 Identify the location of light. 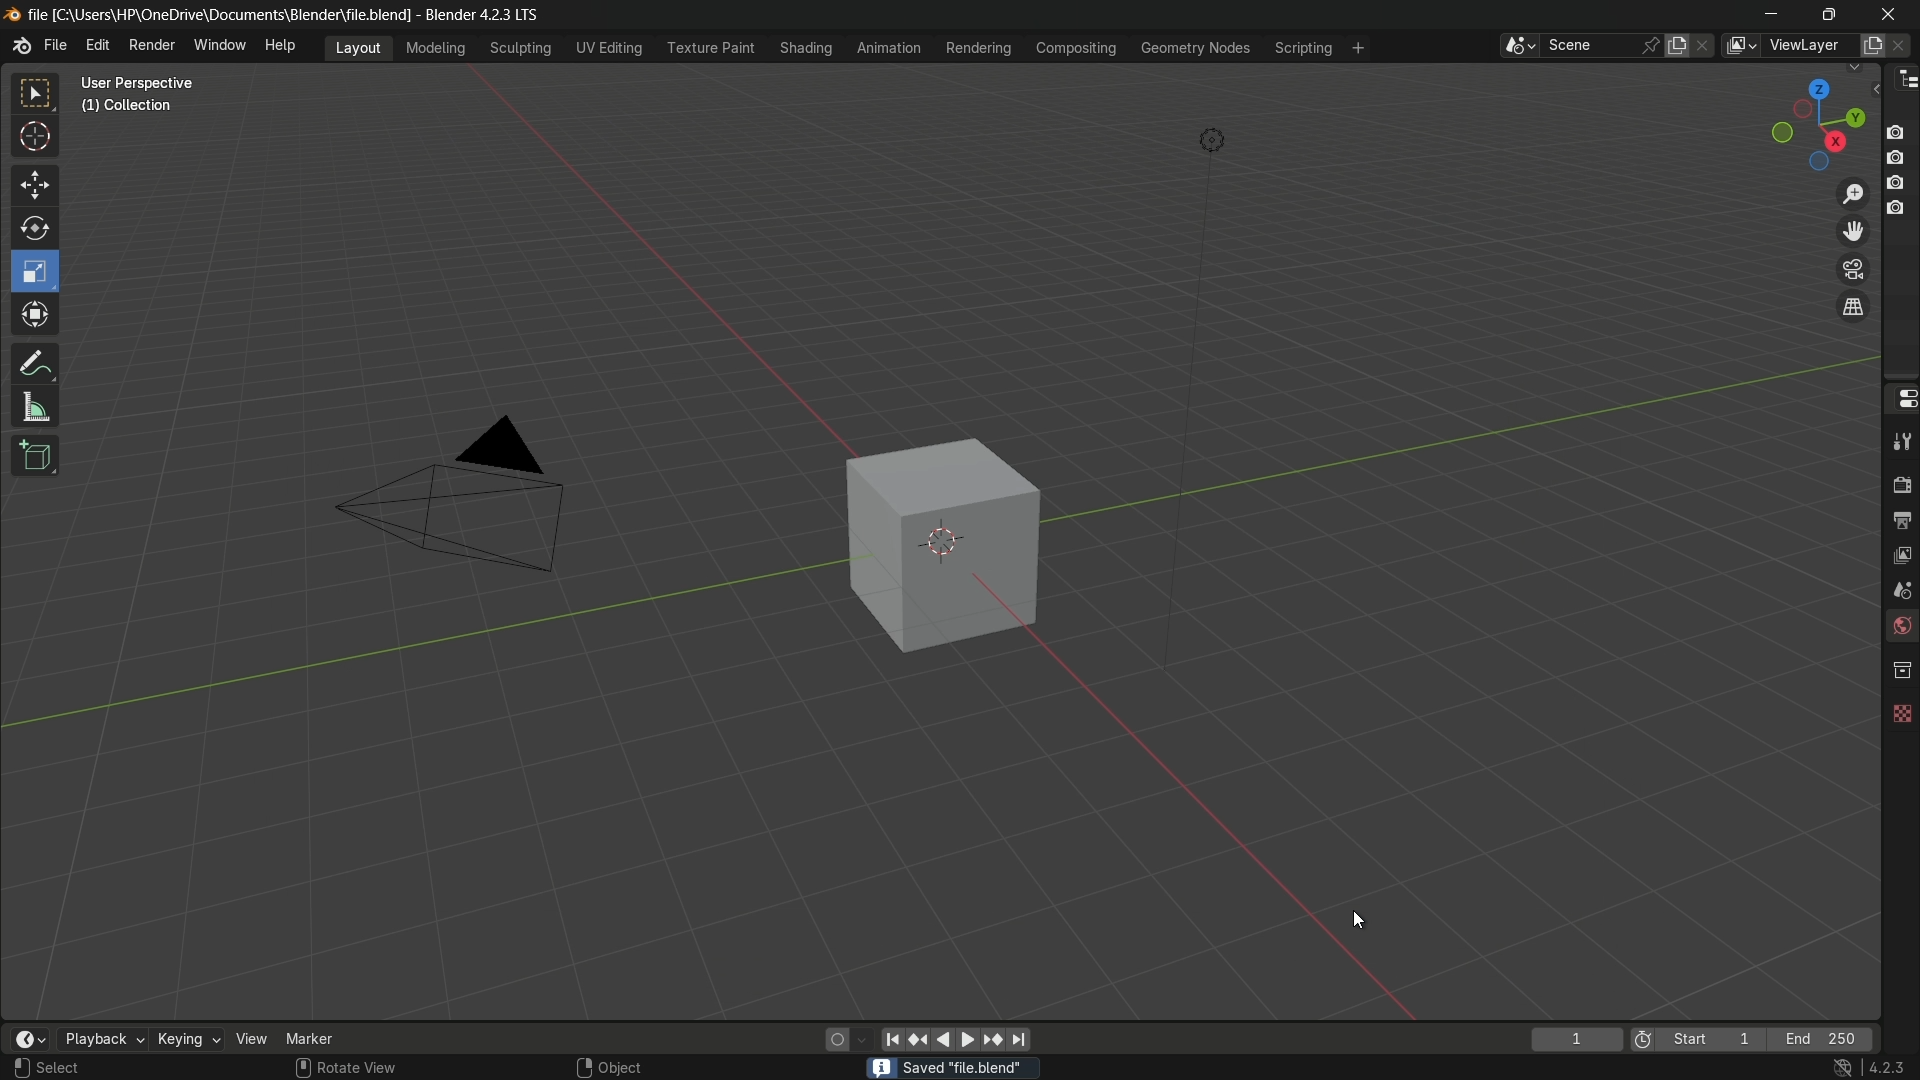
(1212, 144).